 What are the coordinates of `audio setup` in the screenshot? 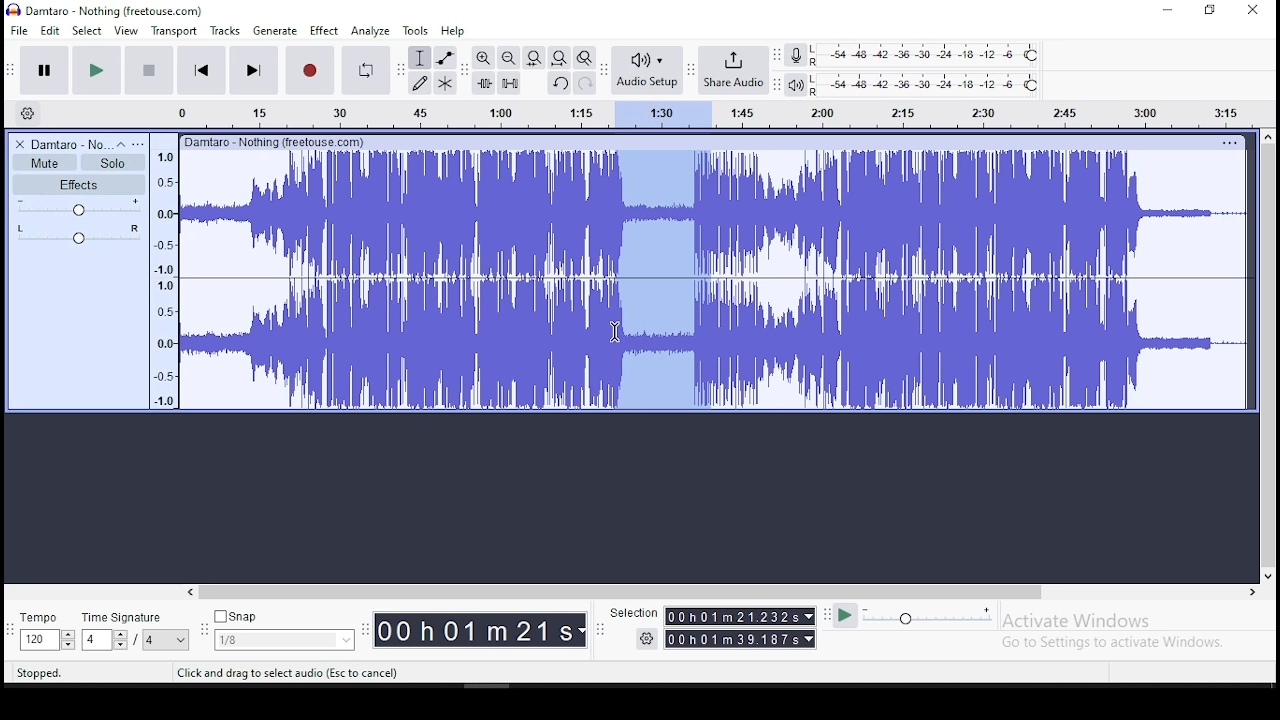 It's located at (646, 68).